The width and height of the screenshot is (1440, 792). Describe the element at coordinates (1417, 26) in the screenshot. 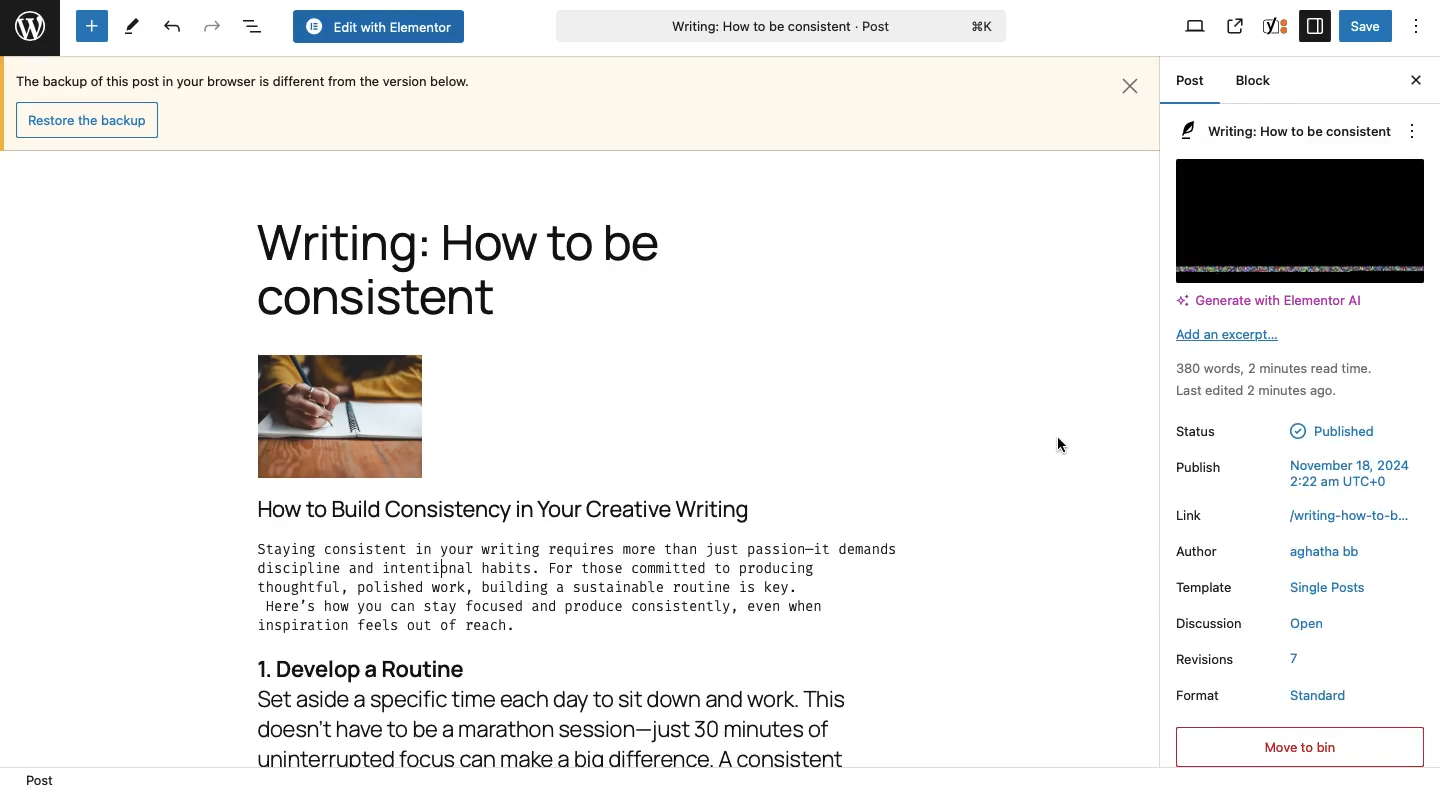

I see `Options` at that location.